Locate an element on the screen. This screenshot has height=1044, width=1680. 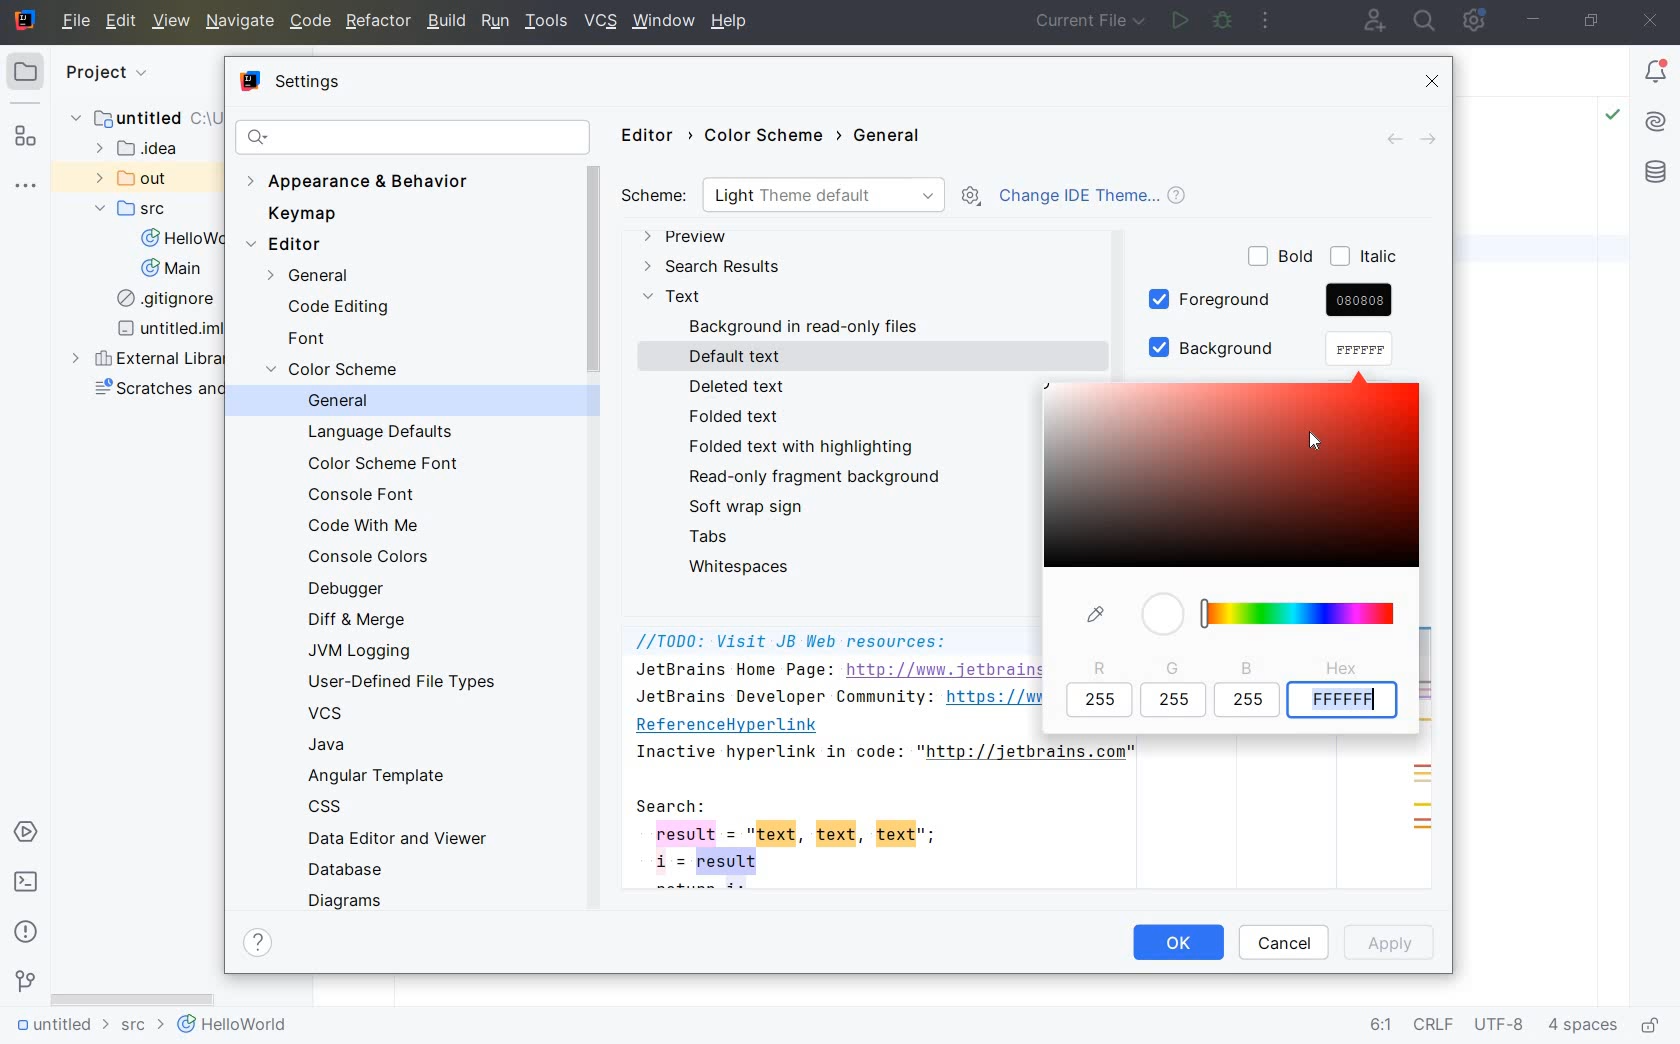
DEBUGGER is located at coordinates (353, 591).